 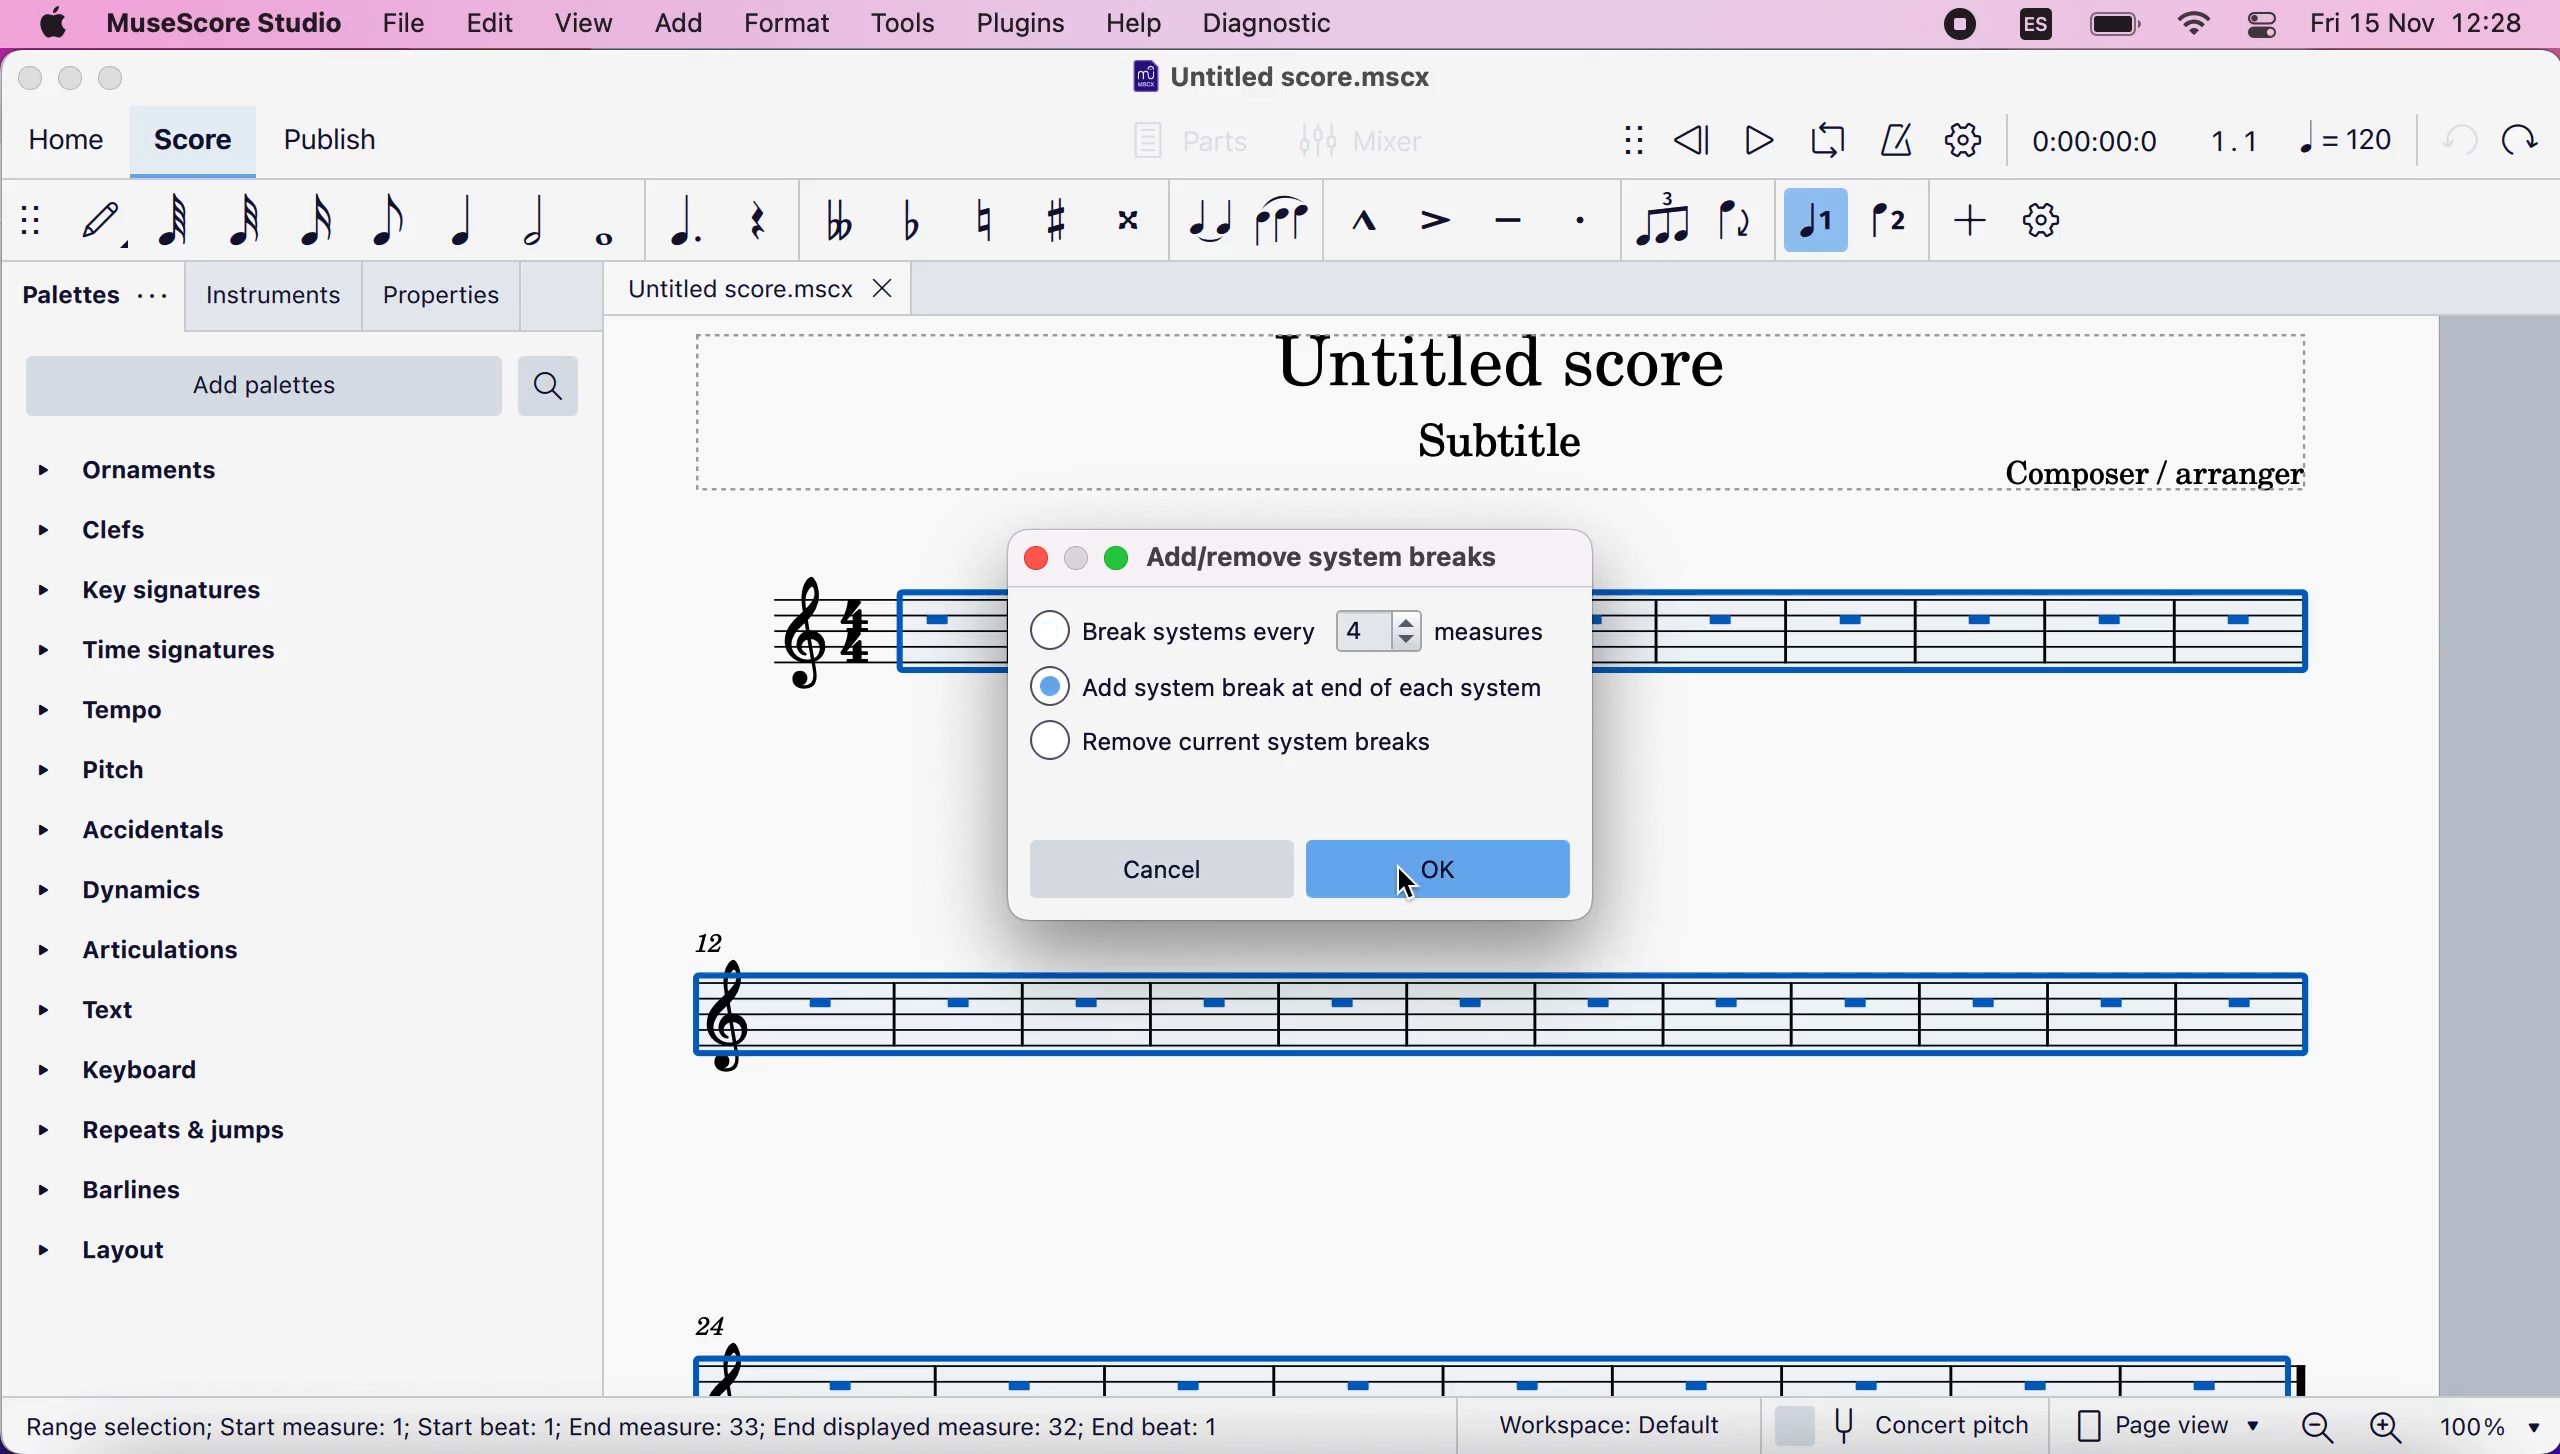 I want to click on close, so click(x=35, y=80).